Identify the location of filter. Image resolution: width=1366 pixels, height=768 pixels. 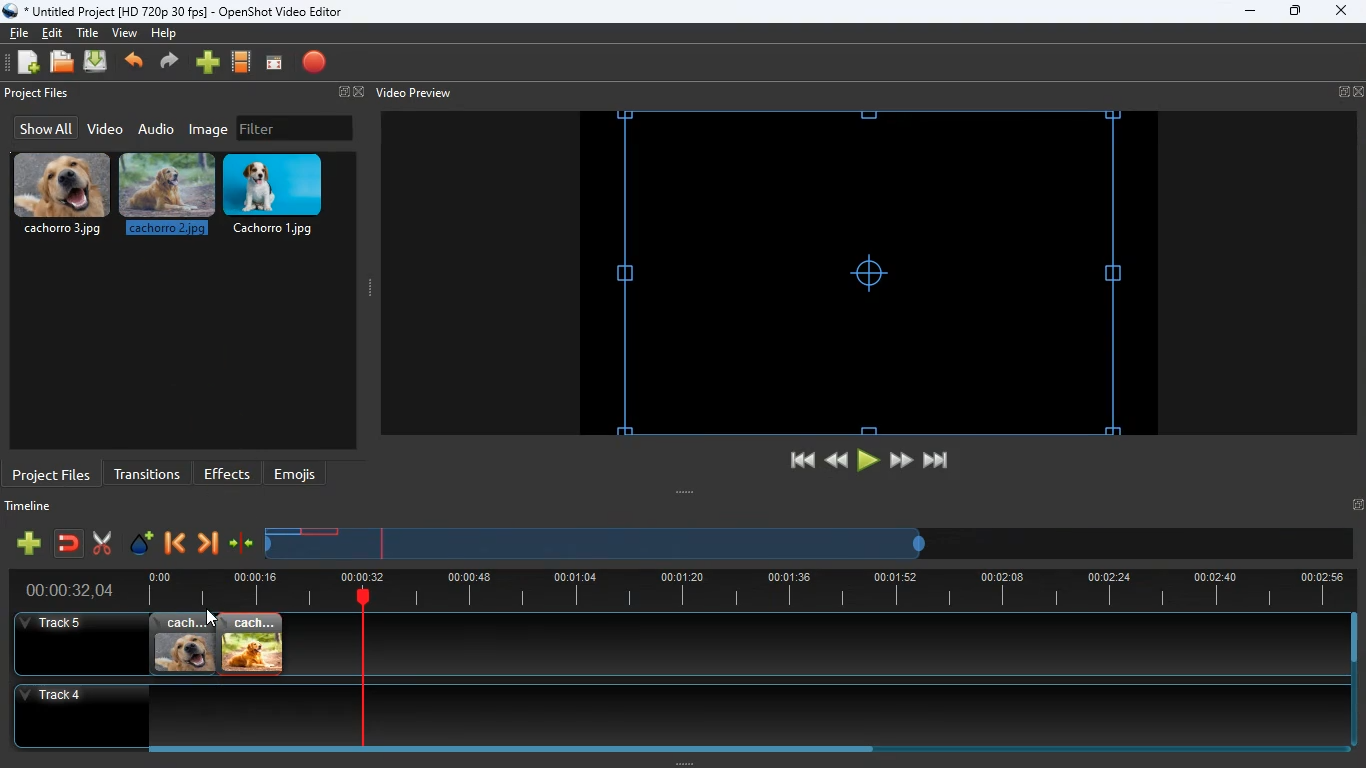
(295, 128).